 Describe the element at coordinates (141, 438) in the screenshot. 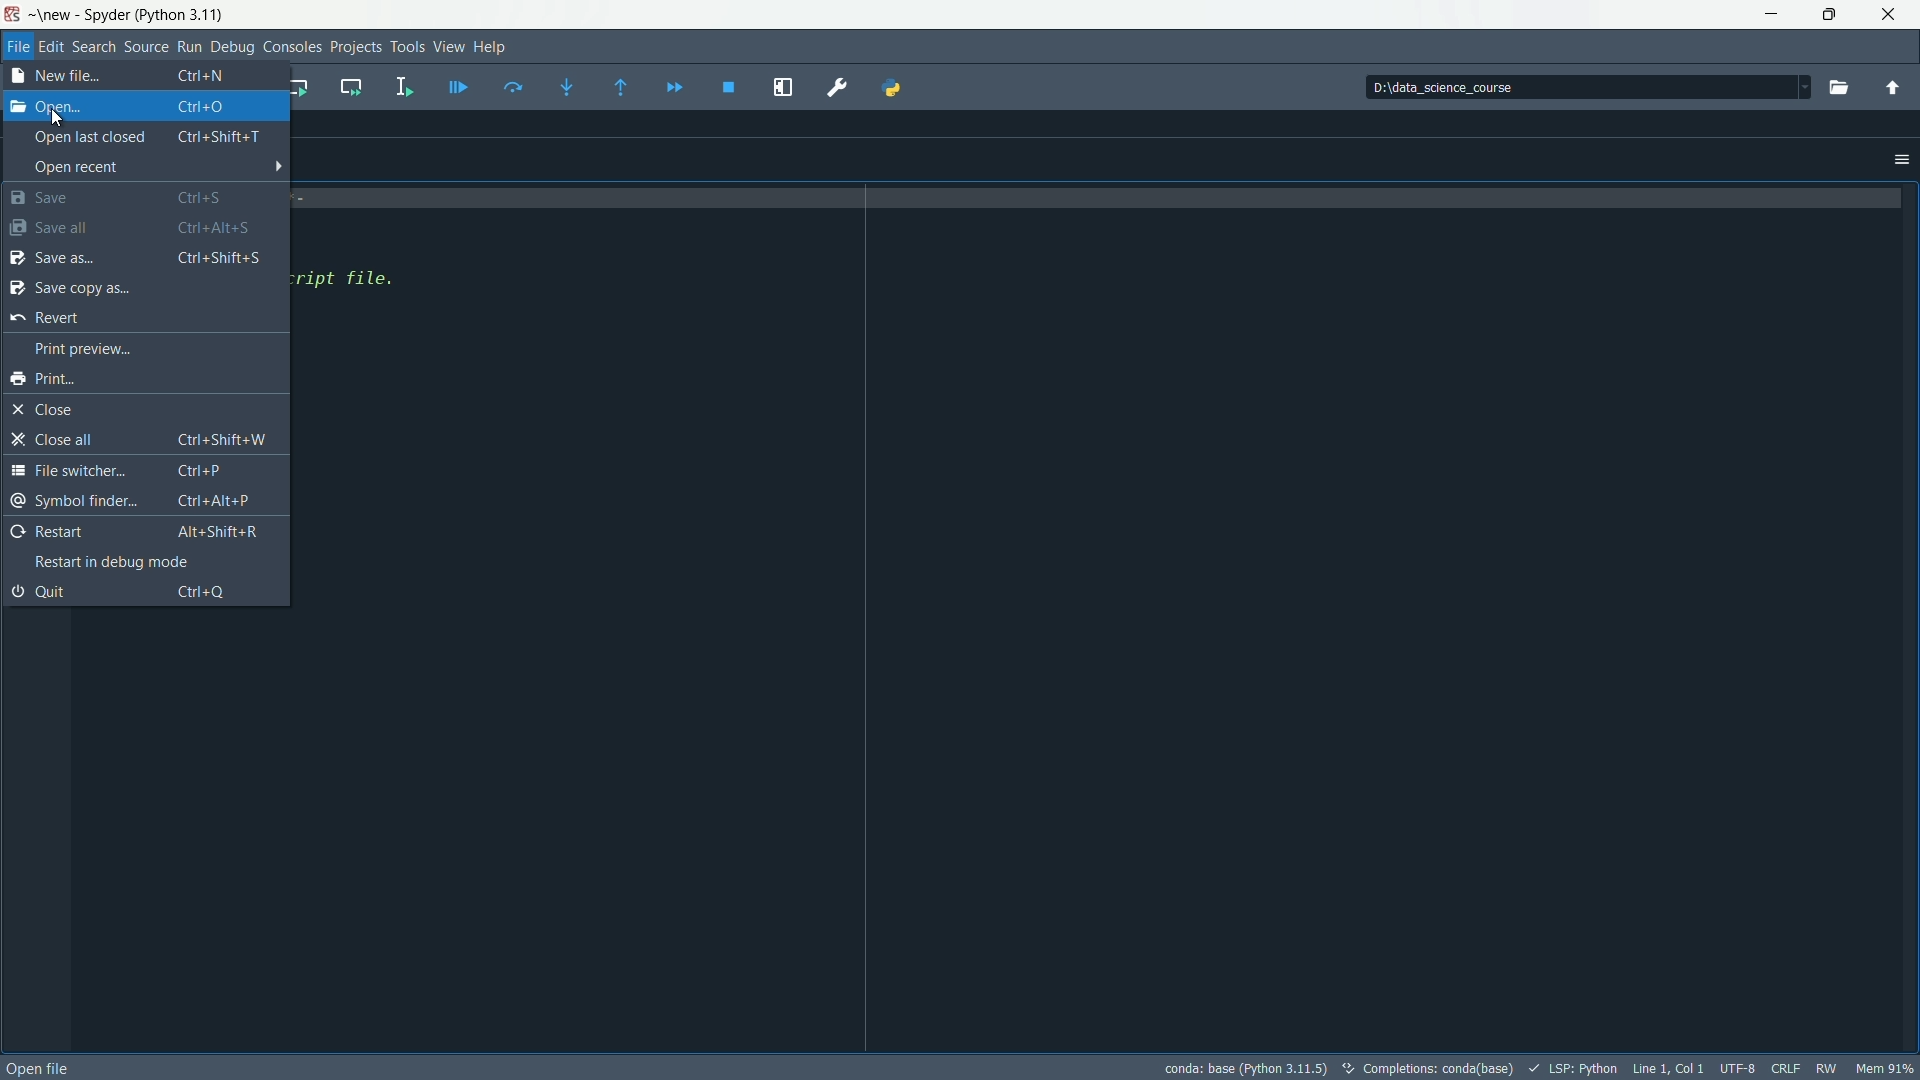

I see `close all` at that location.